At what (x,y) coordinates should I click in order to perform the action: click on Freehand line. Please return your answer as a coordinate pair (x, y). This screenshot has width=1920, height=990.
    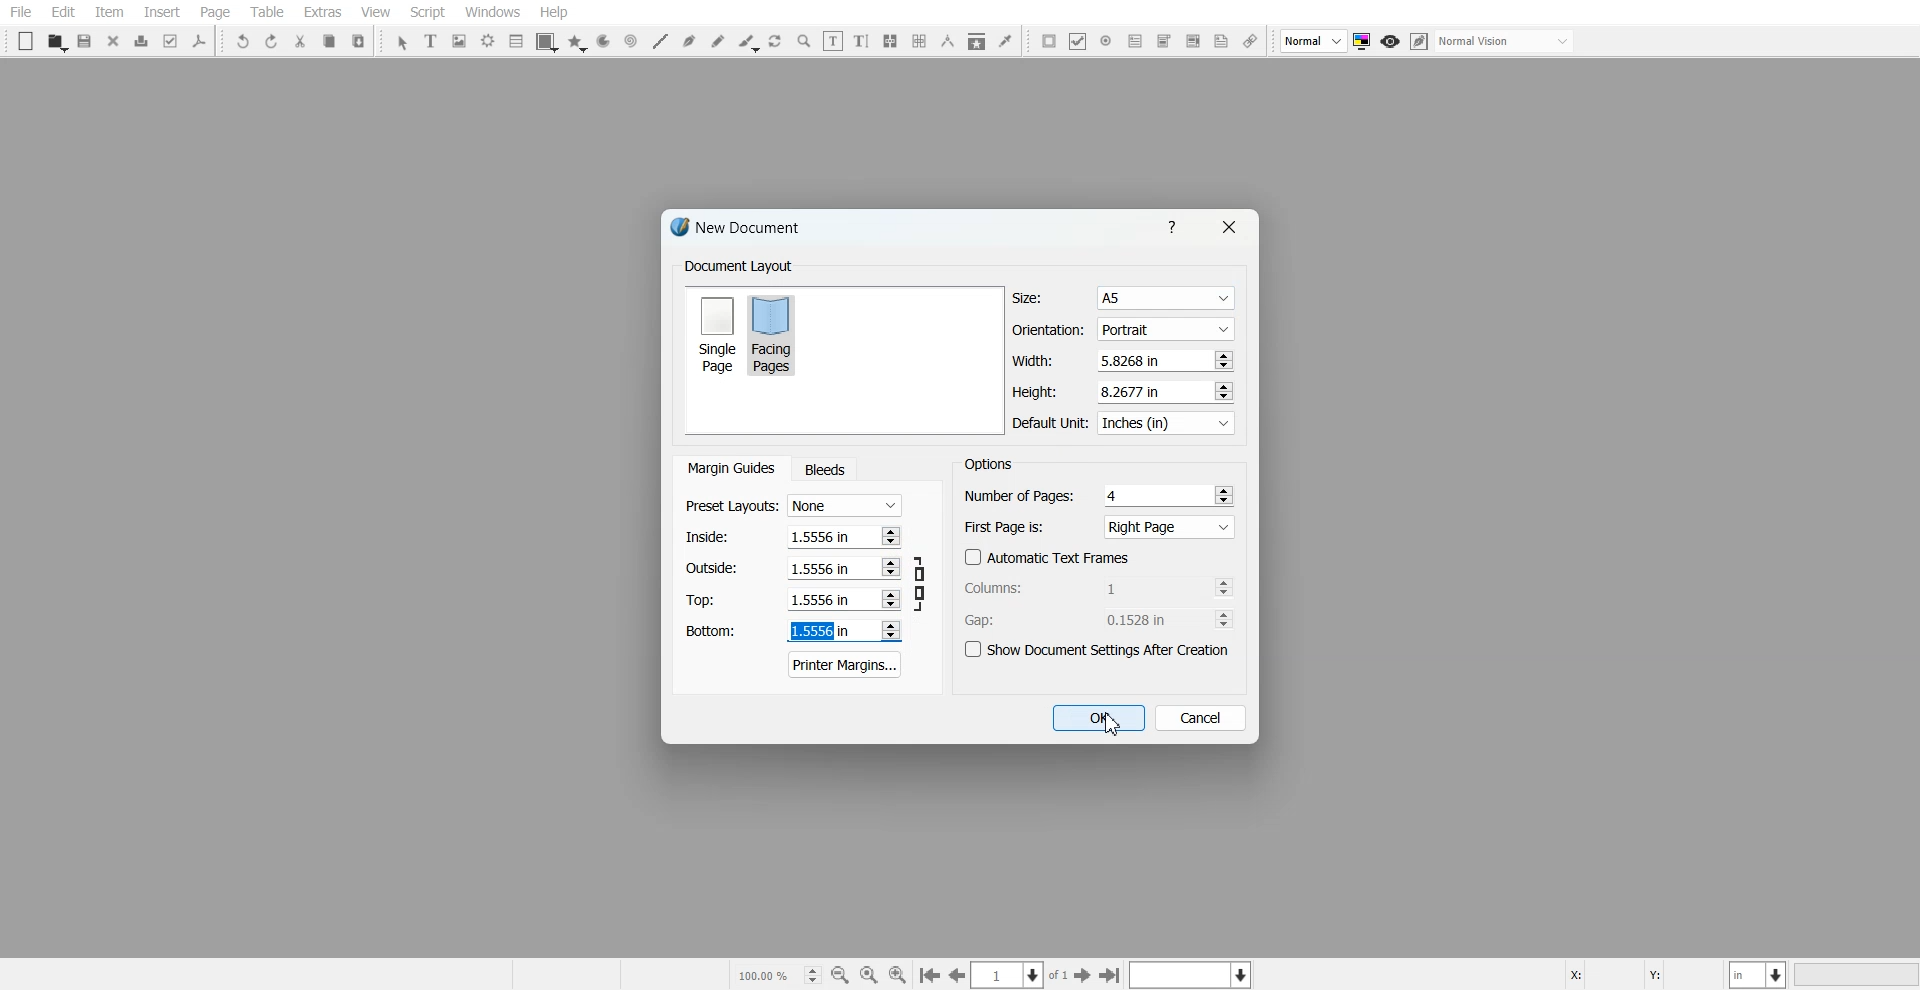
    Looking at the image, I should click on (718, 41).